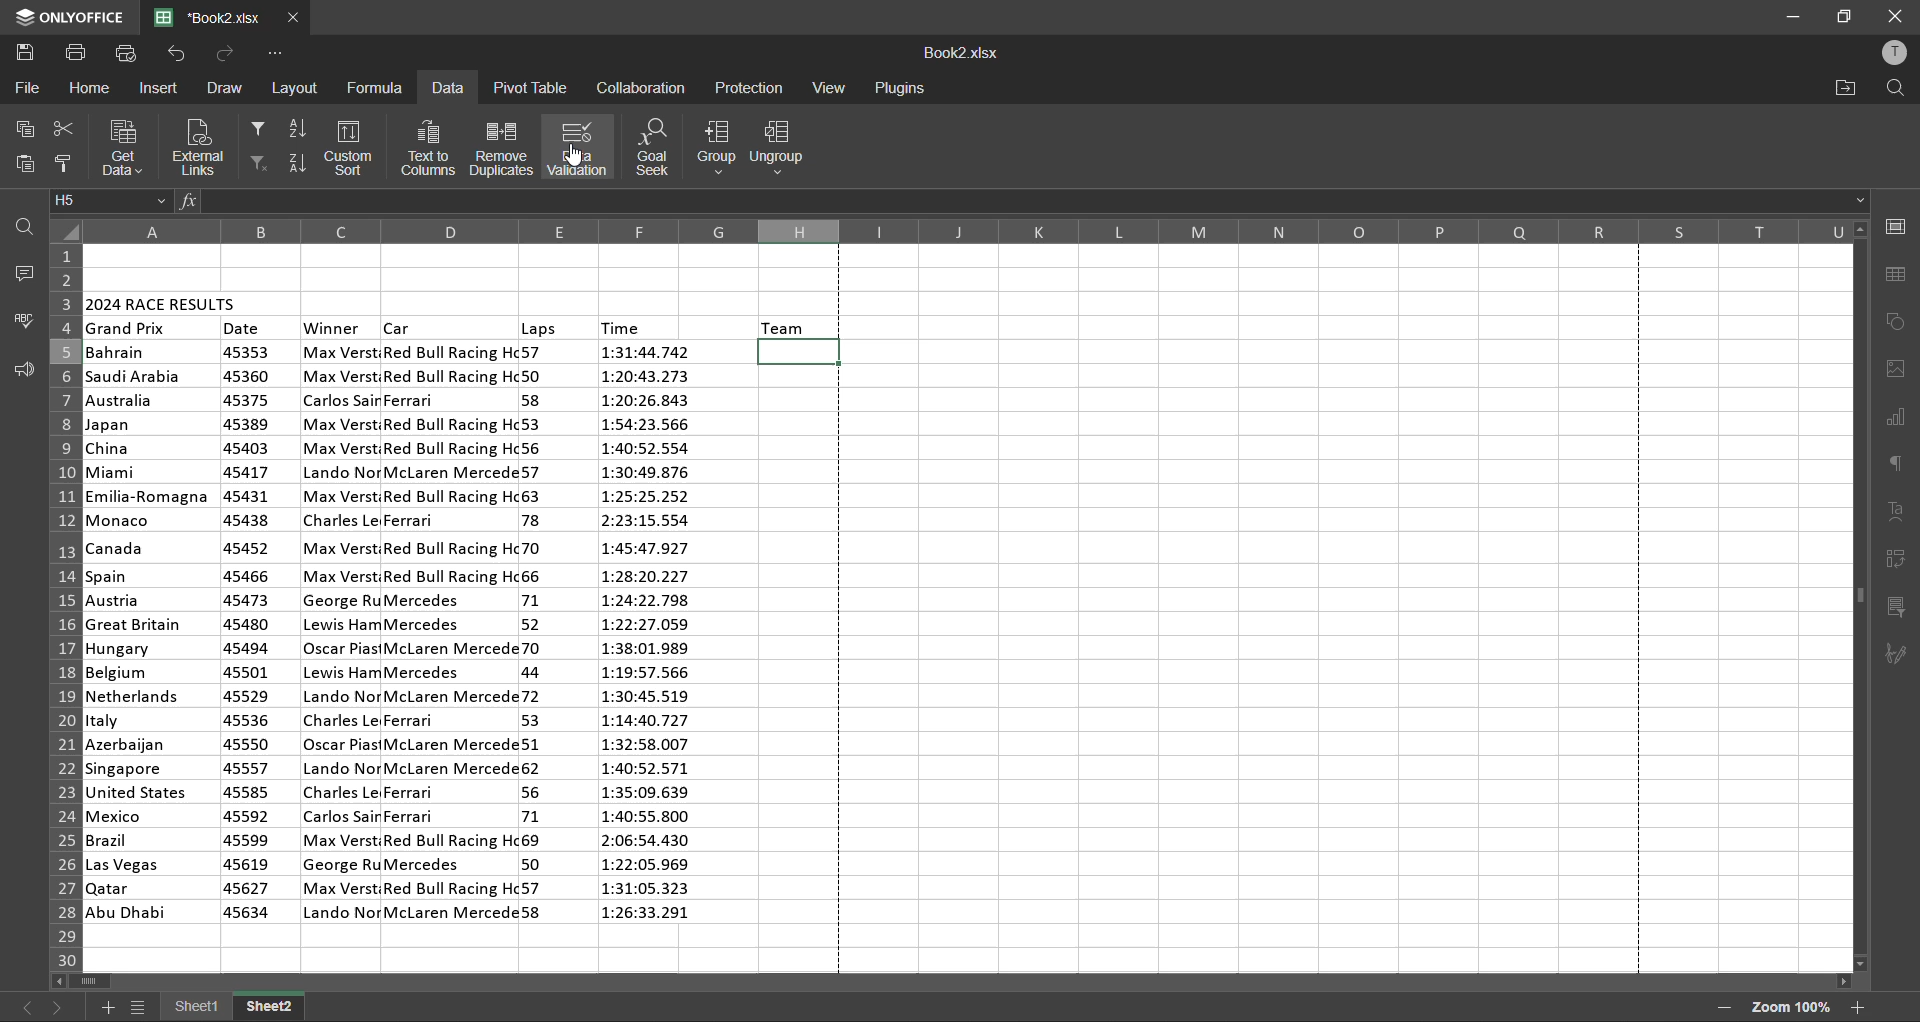  Describe the element at coordinates (954, 984) in the screenshot. I see `scrollbar` at that location.